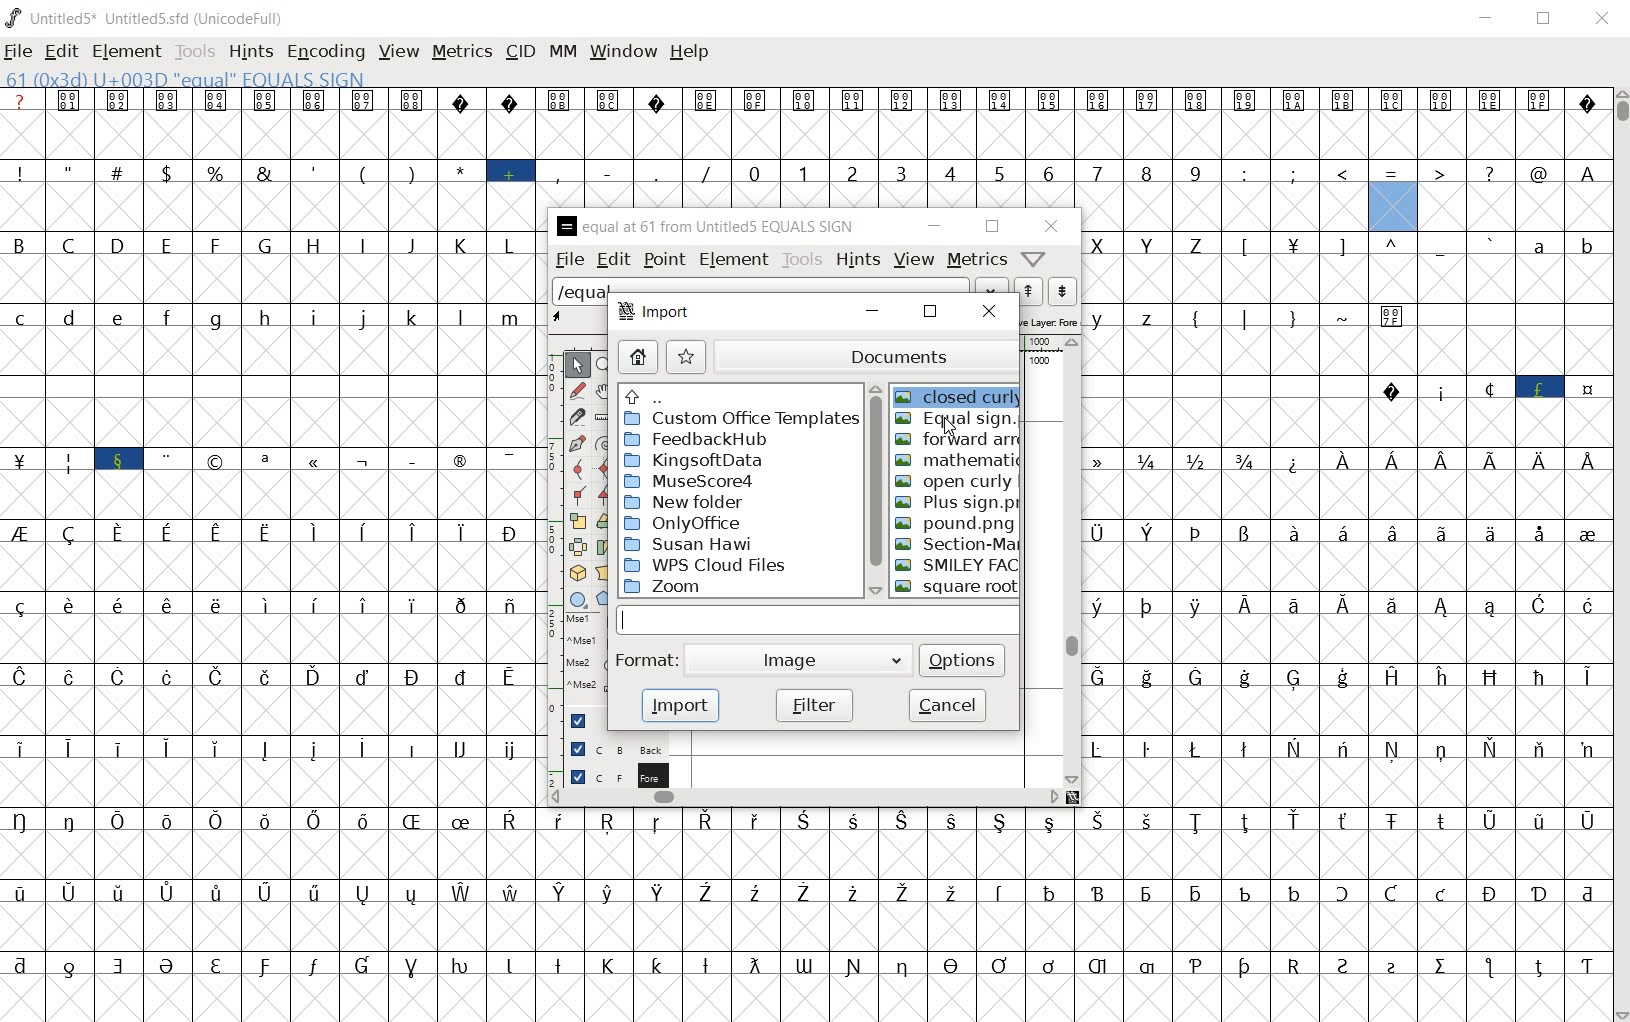 This screenshot has height=1022, width=1630. I want to click on feedbackHub, so click(699, 438).